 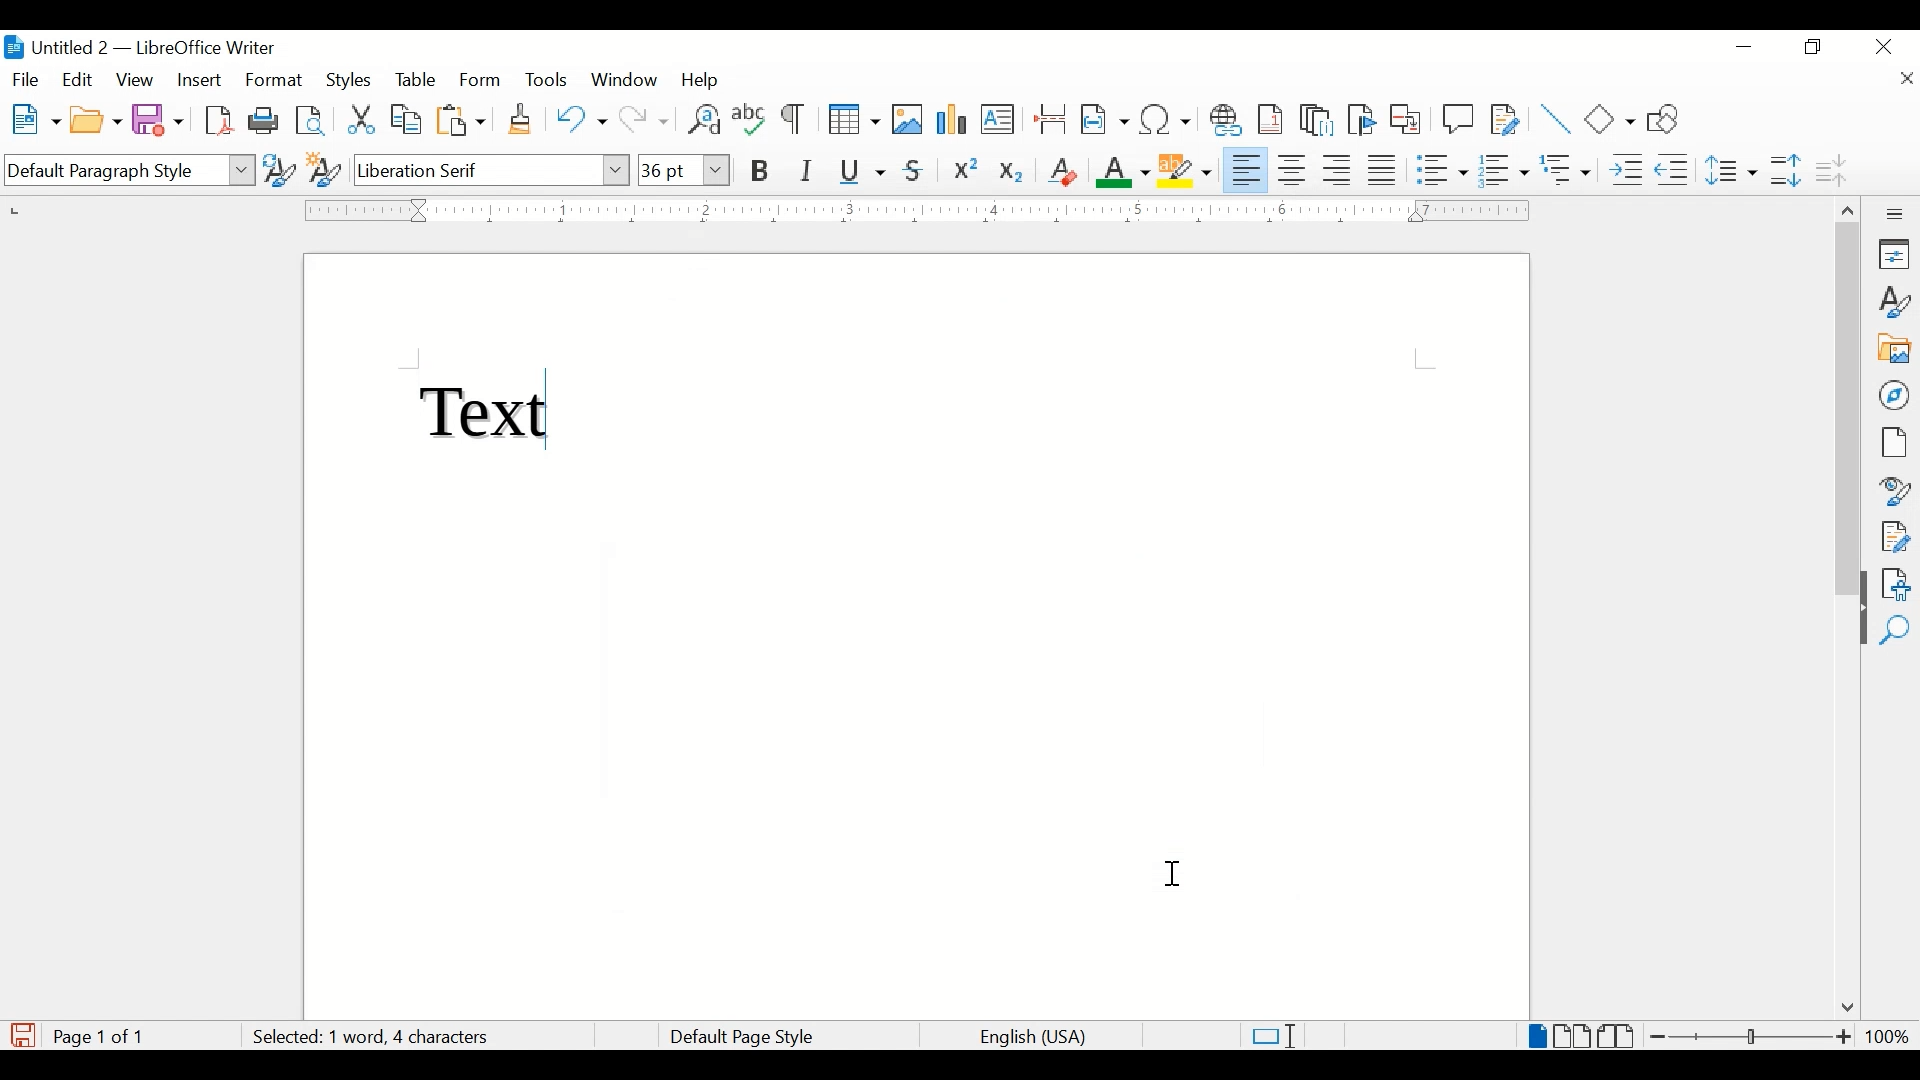 I want to click on increase paragraph spacing, so click(x=1785, y=170).